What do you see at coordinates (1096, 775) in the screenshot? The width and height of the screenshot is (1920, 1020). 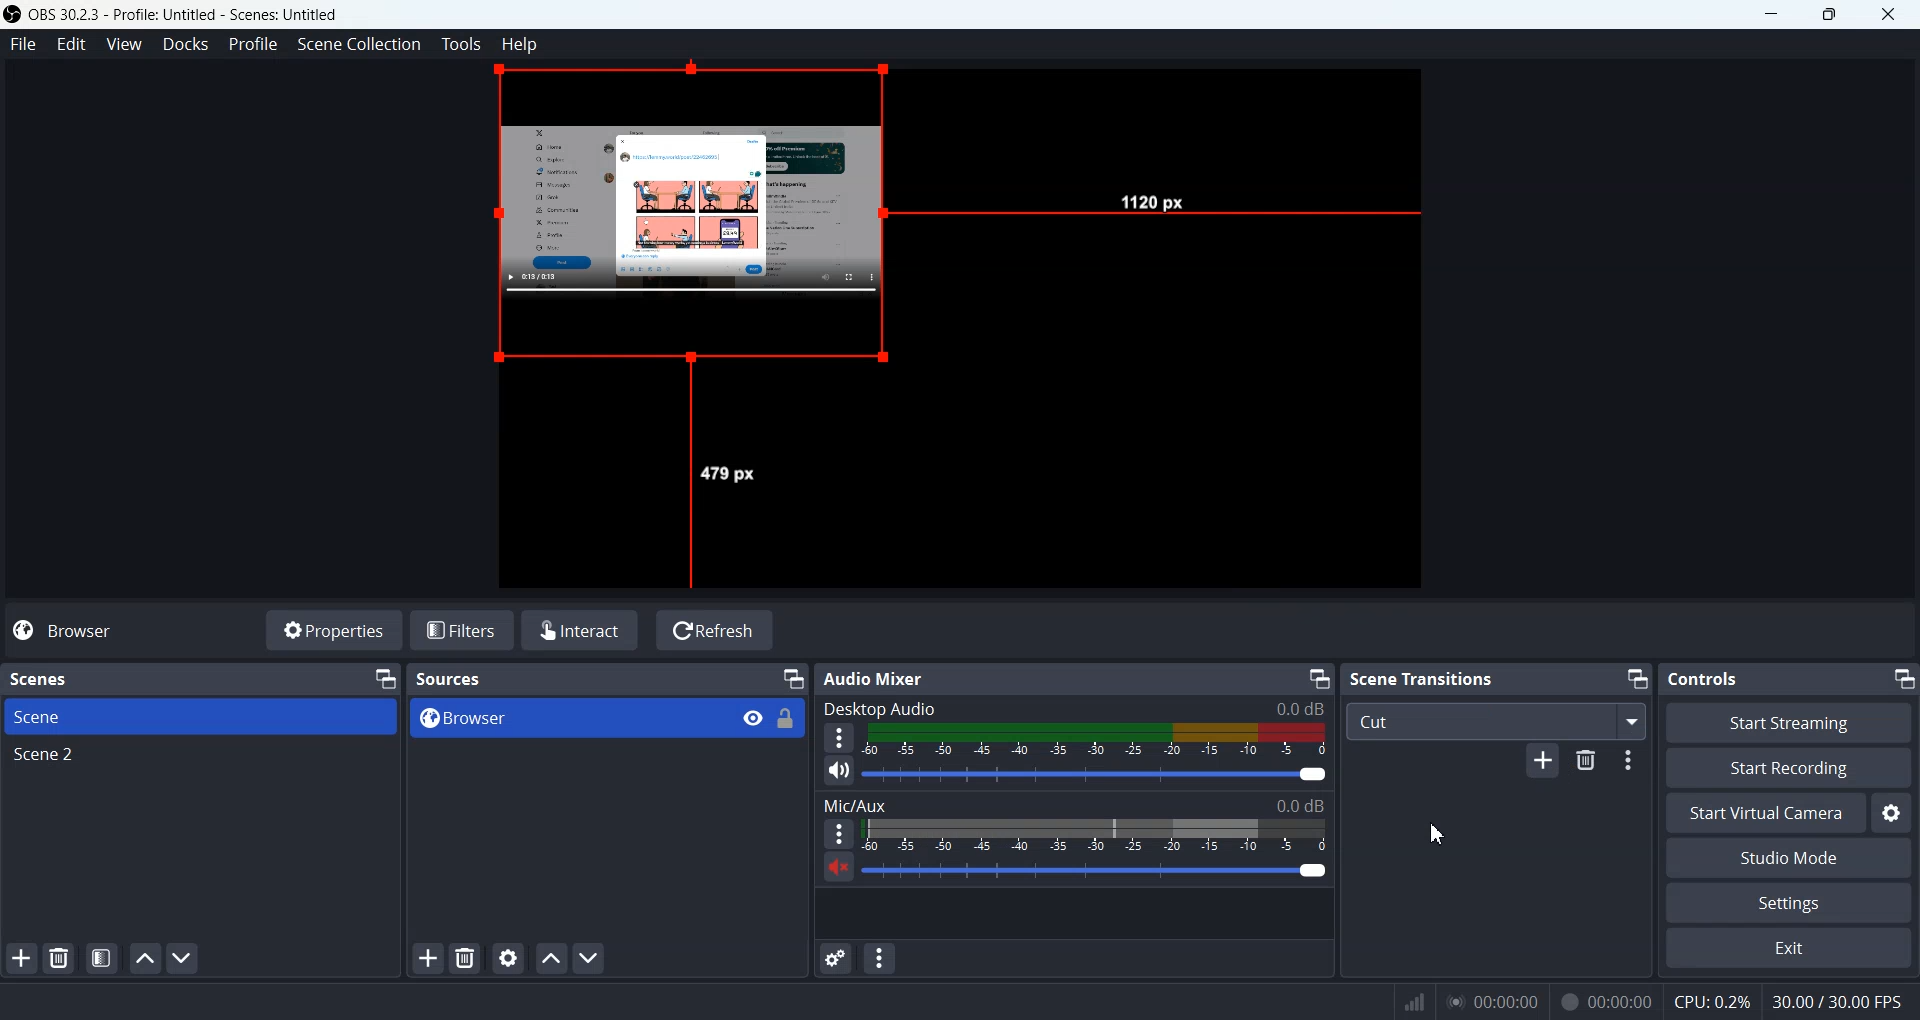 I see `volume adjuster` at bounding box center [1096, 775].